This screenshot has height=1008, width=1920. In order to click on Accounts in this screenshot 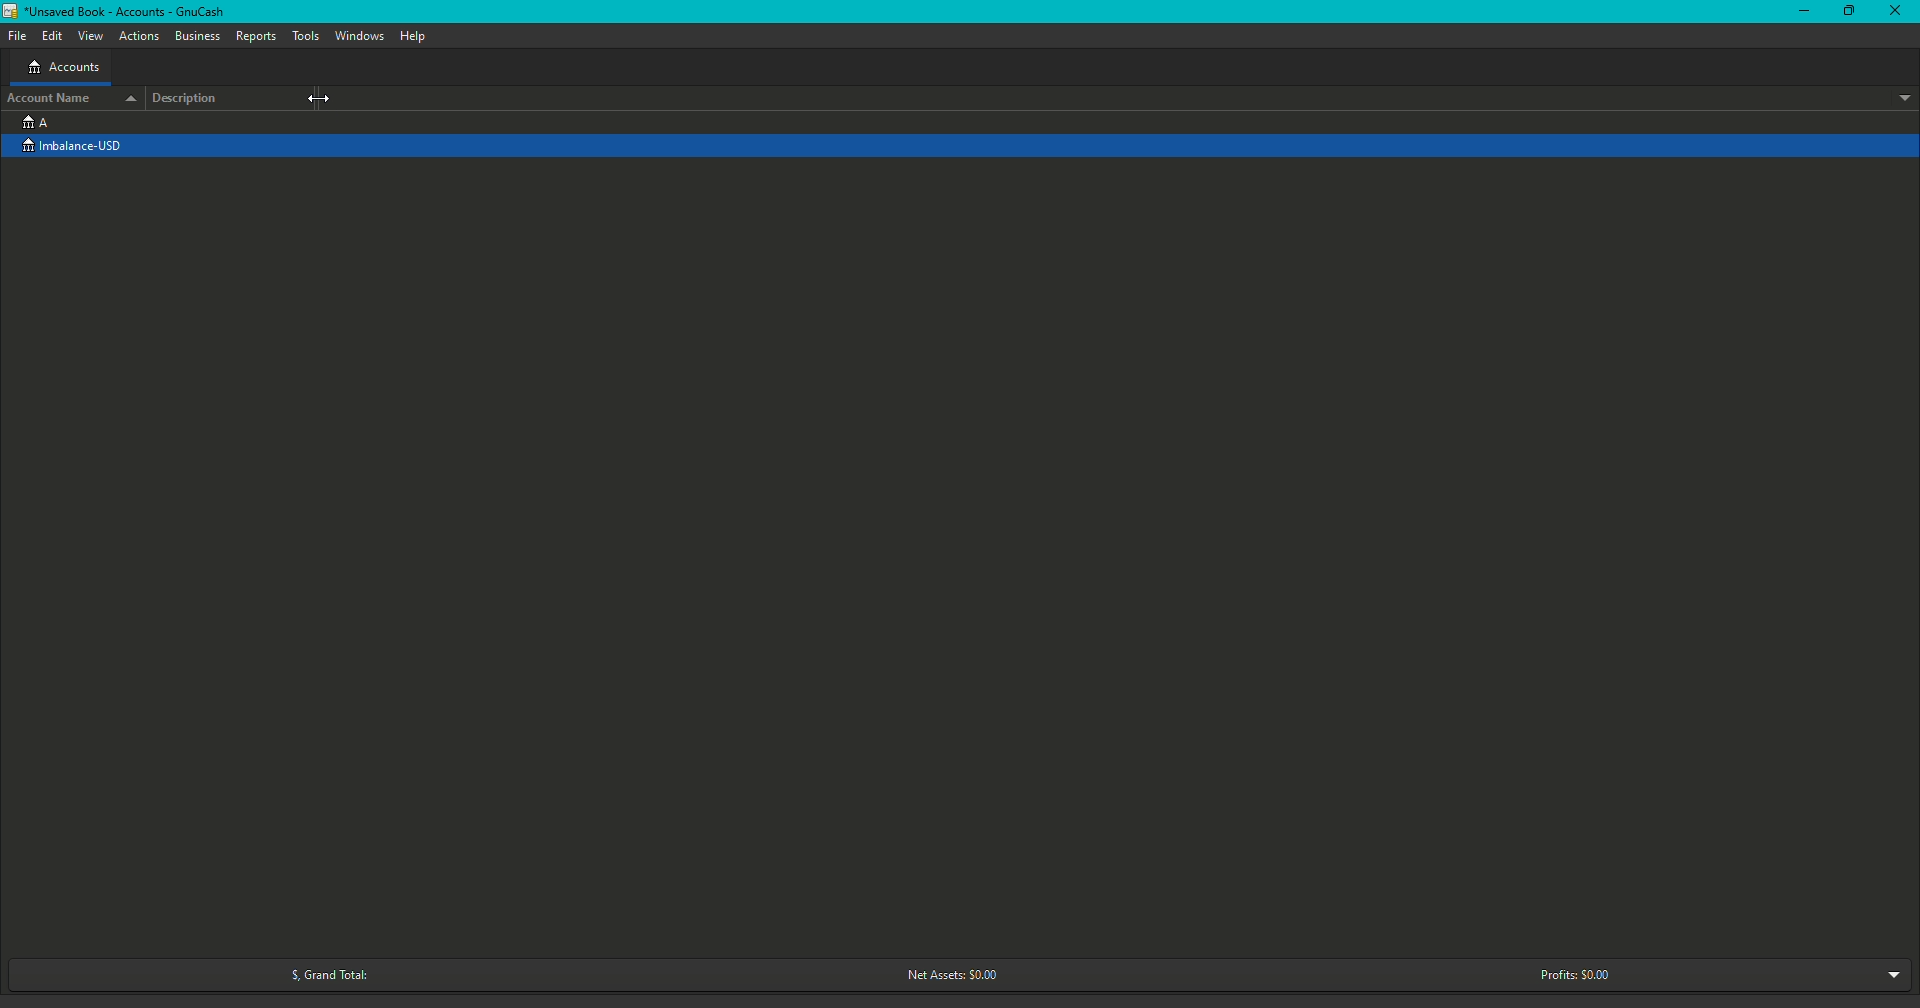, I will do `click(63, 69)`.